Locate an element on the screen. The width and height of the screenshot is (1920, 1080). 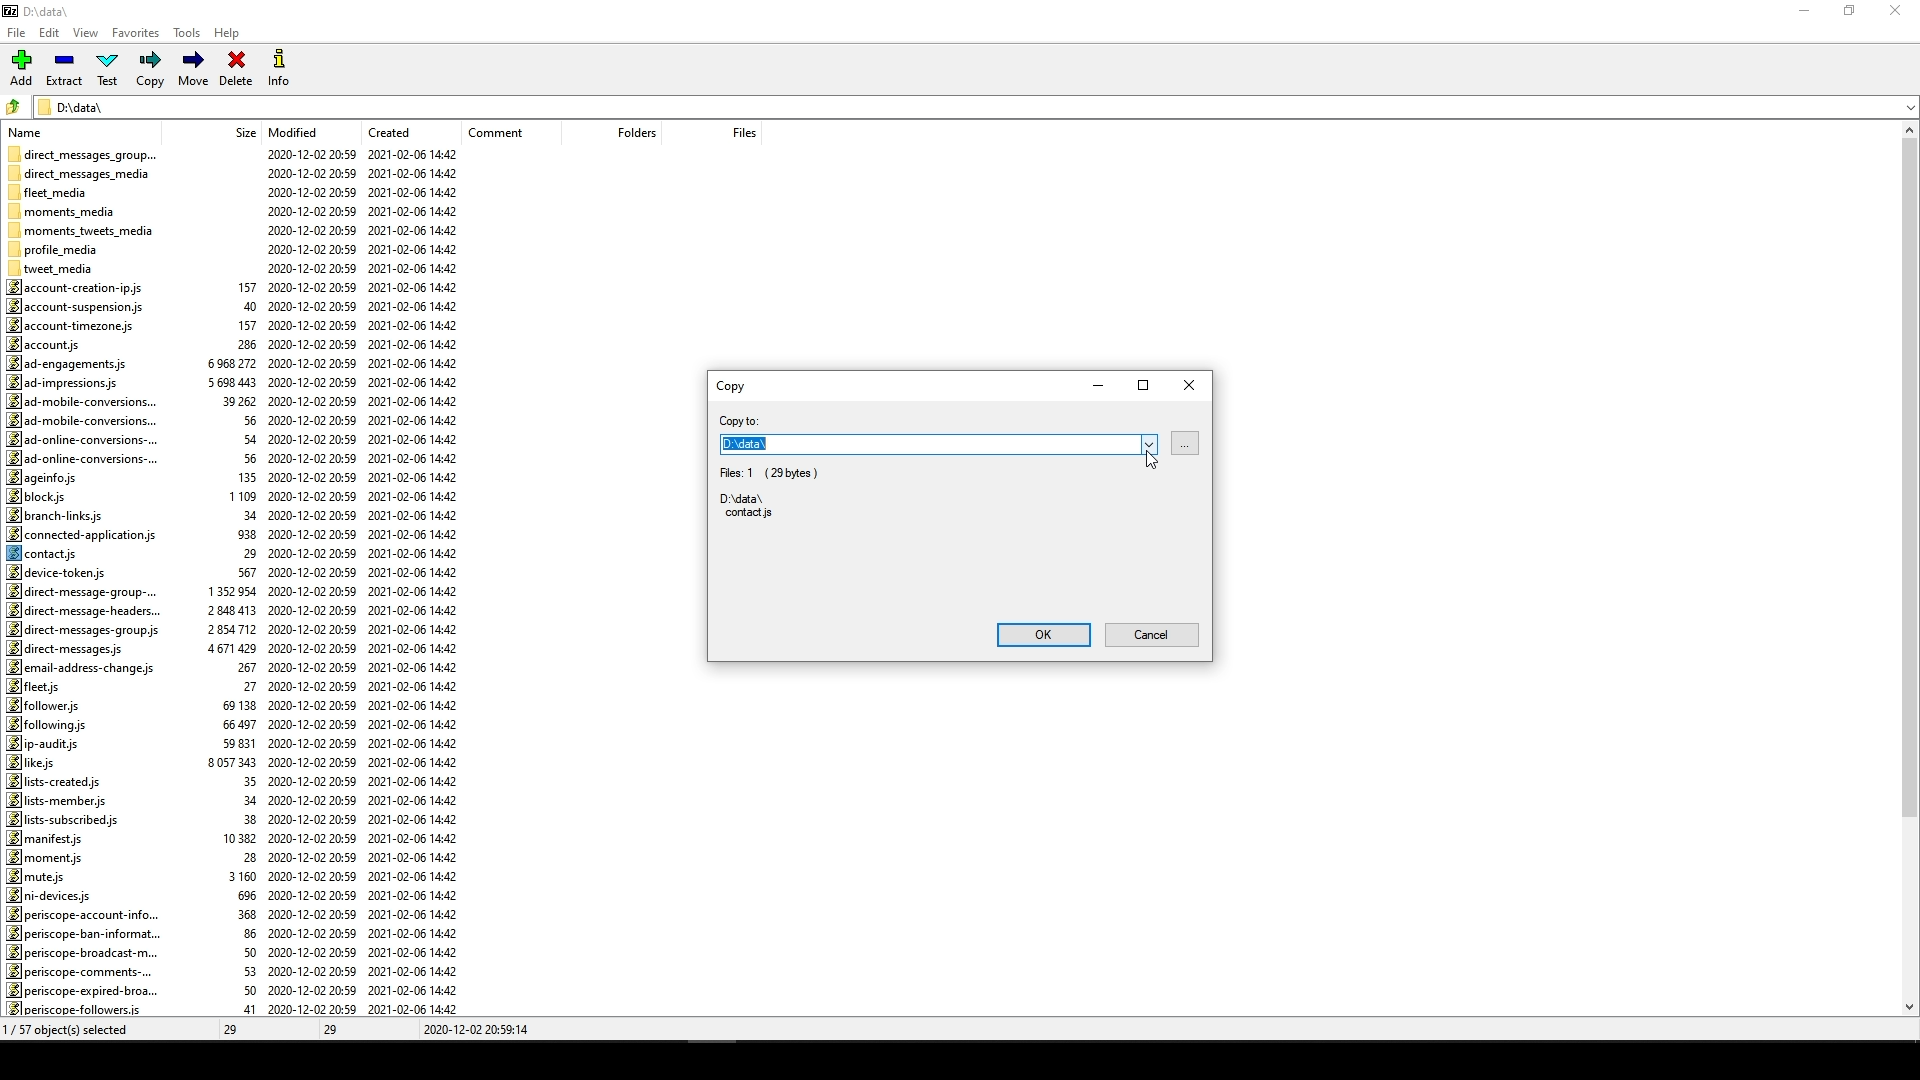
ok is located at coordinates (1038, 633).